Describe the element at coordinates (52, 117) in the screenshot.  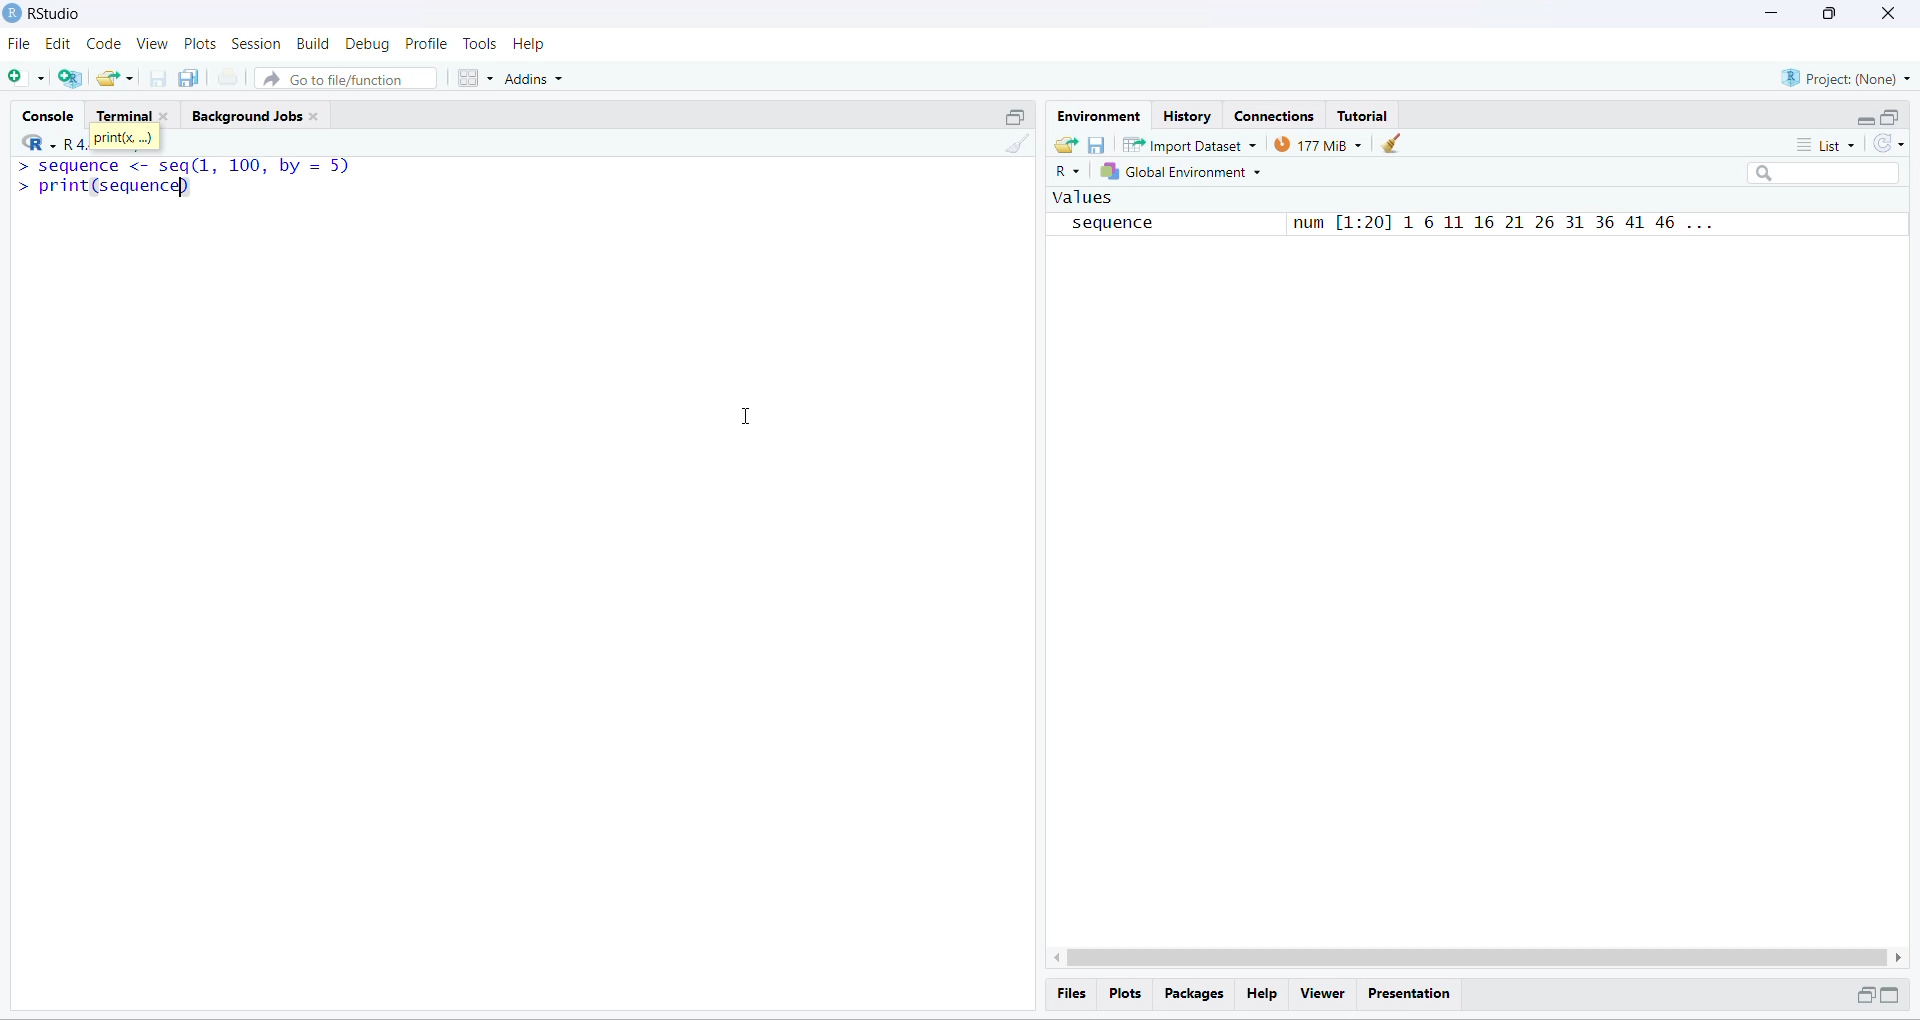
I see `console` at that location.